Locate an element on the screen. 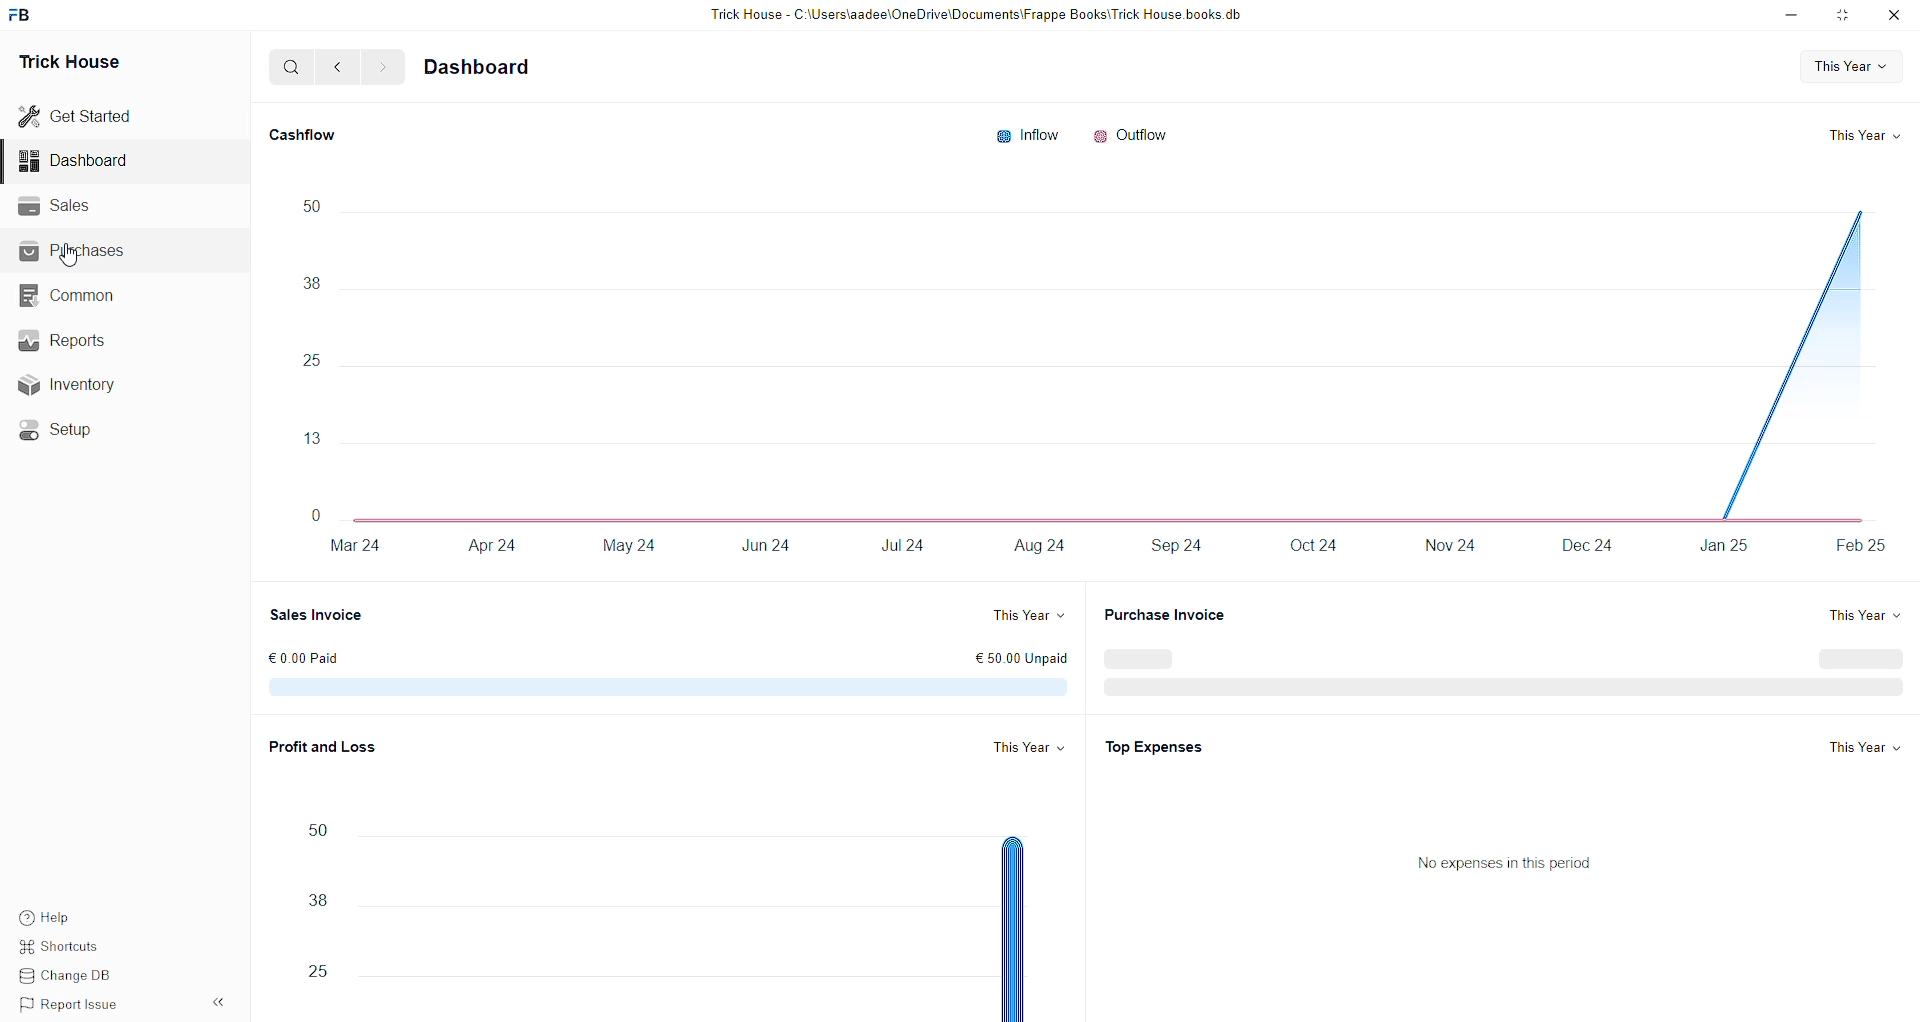  Oct 24 is located at coordinates (1306, 547).